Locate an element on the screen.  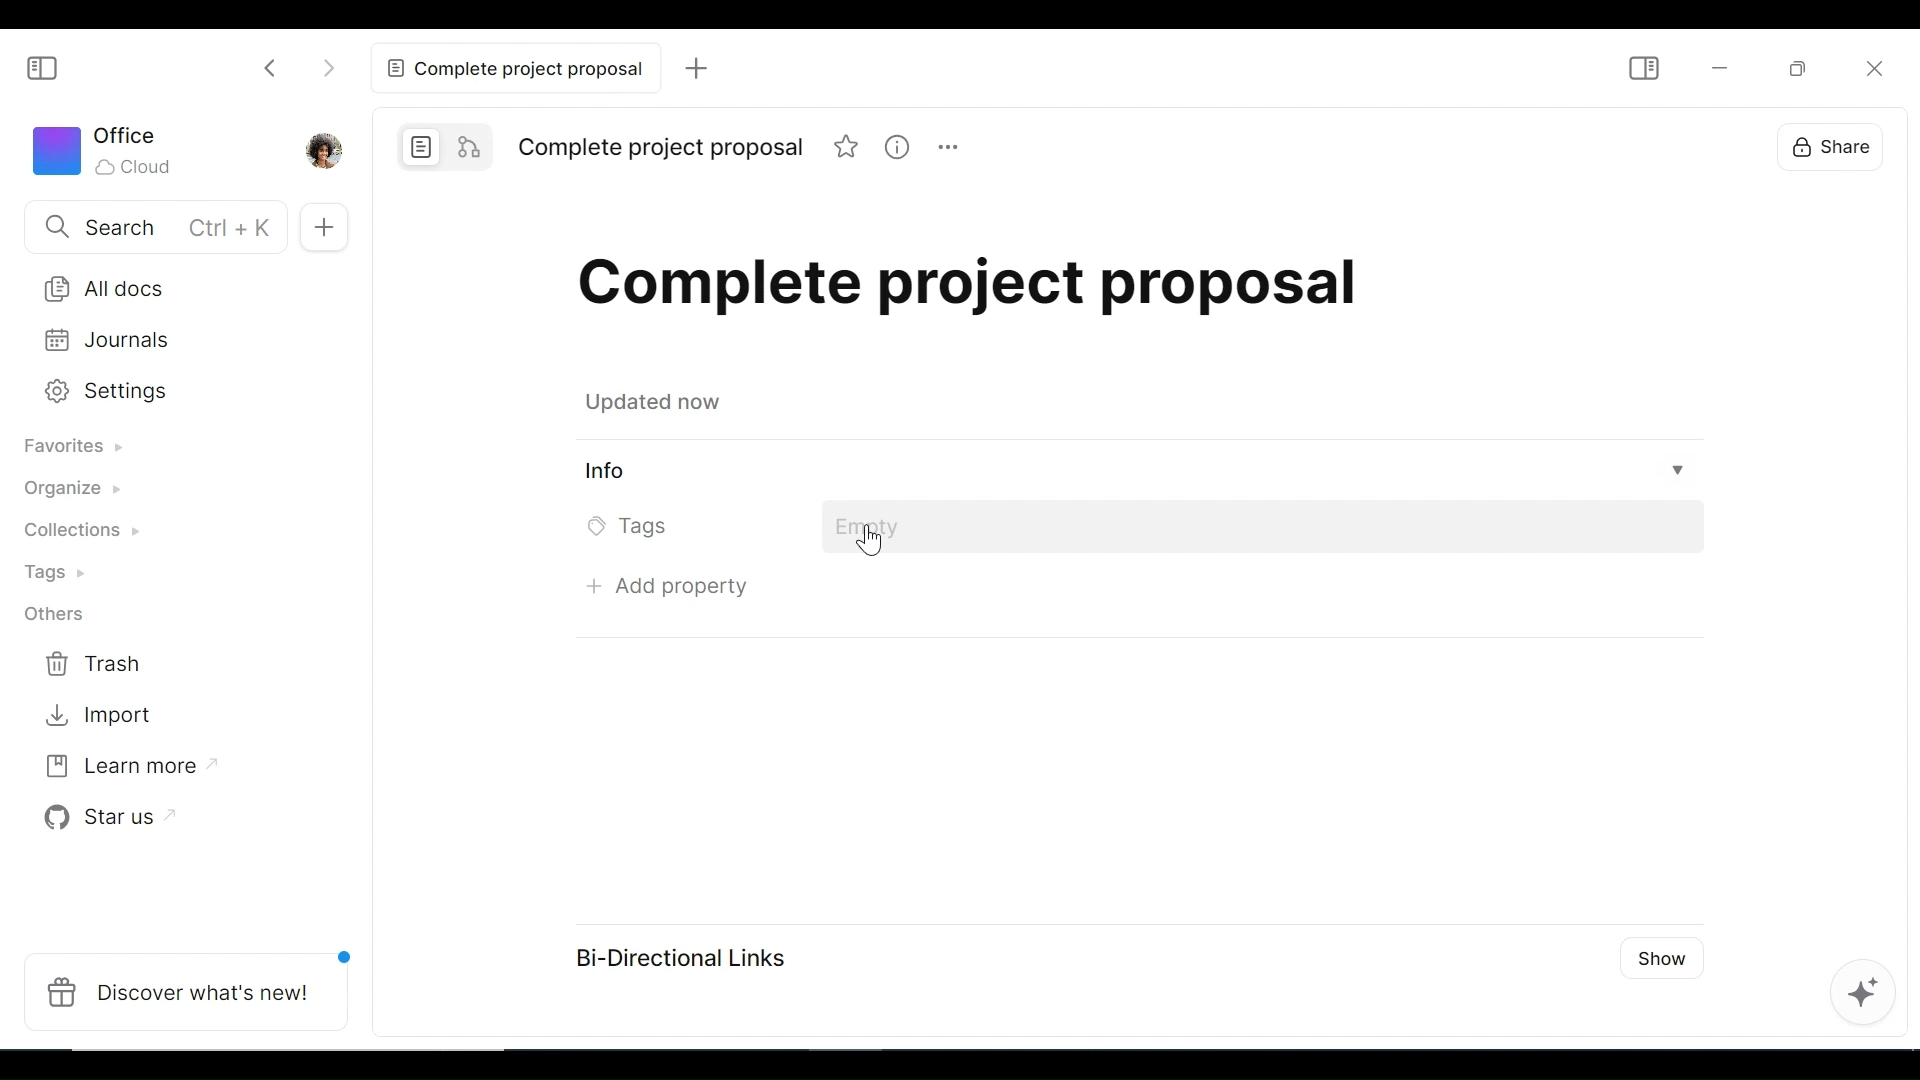
Page is located at coordinates (421, 147).